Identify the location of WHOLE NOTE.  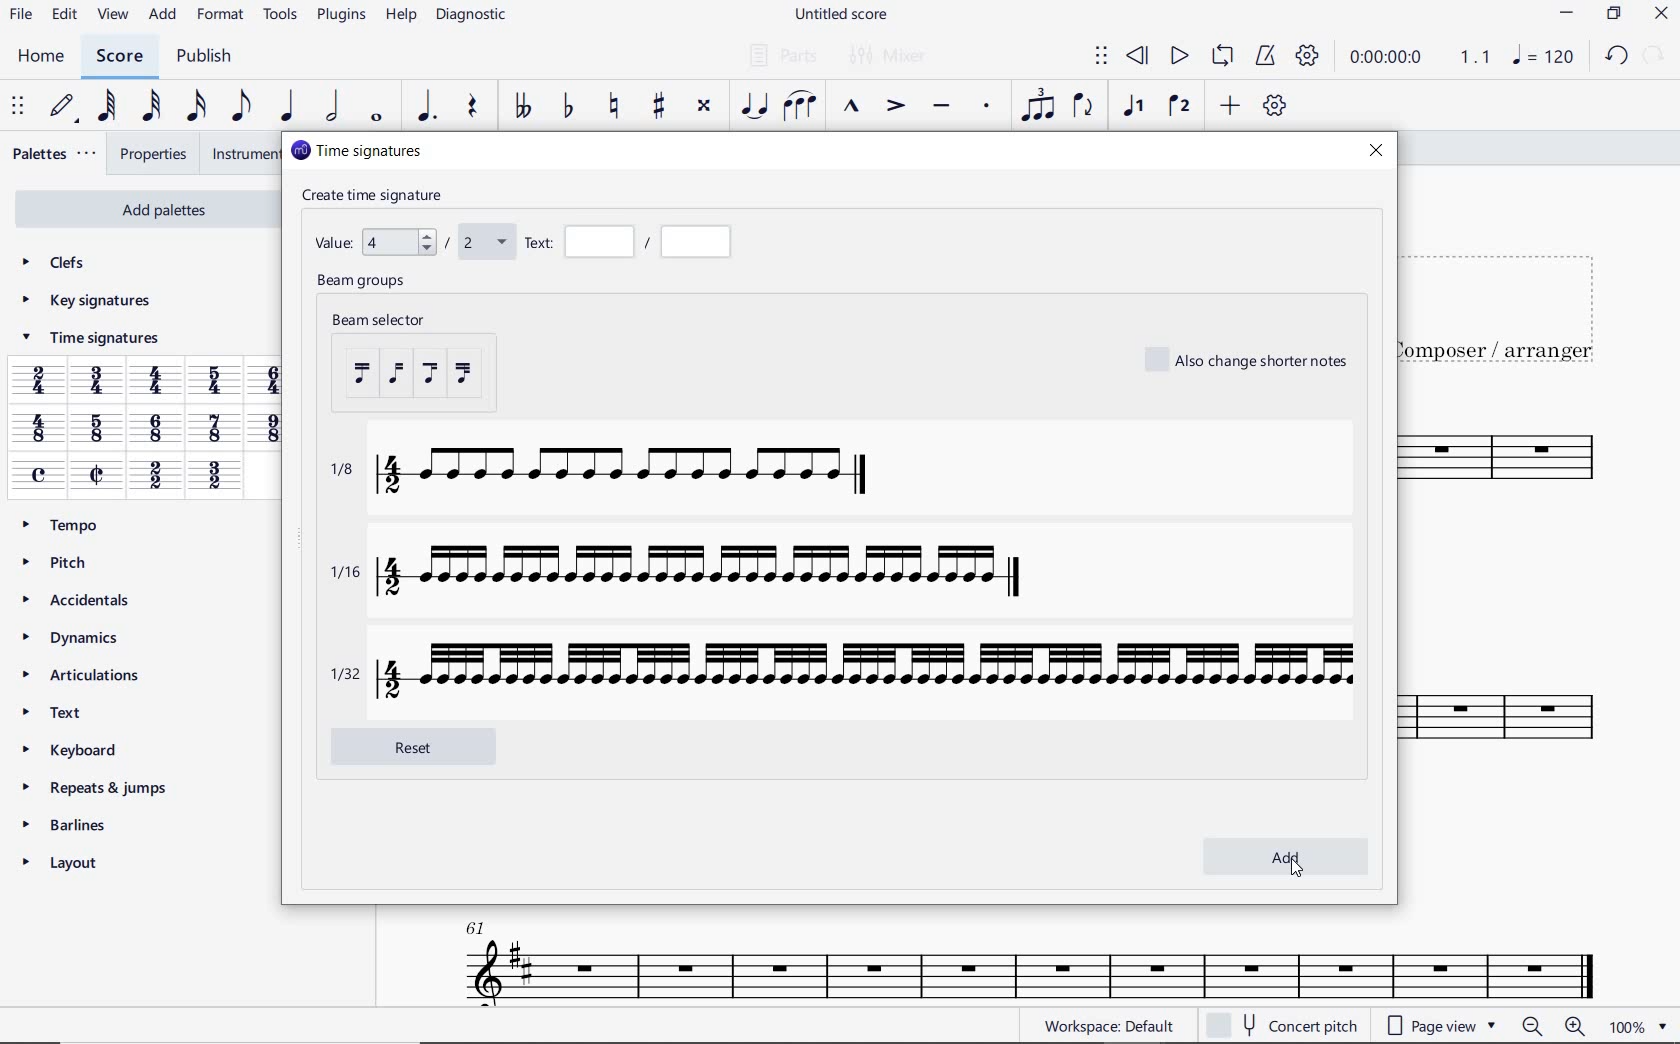
(376, 120).